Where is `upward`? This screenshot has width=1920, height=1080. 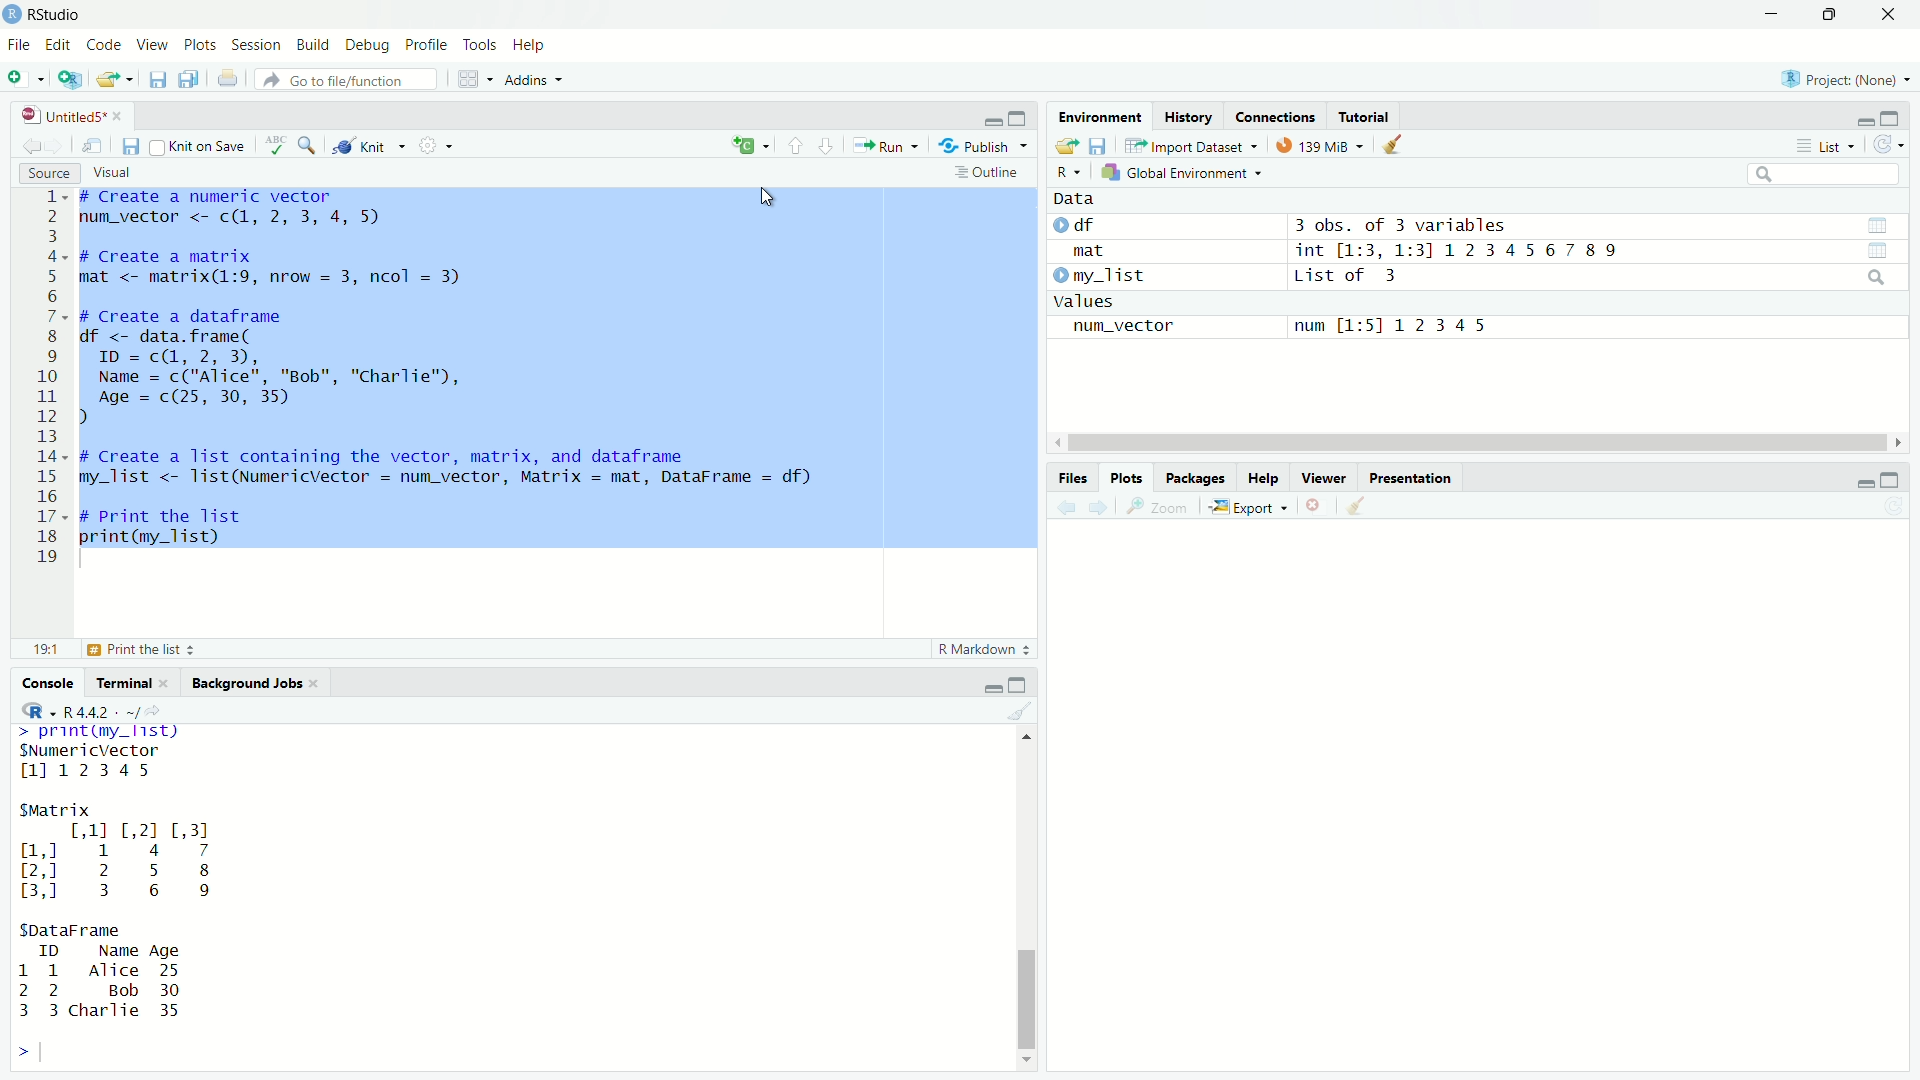 upward is located at coordinates (800, 145).